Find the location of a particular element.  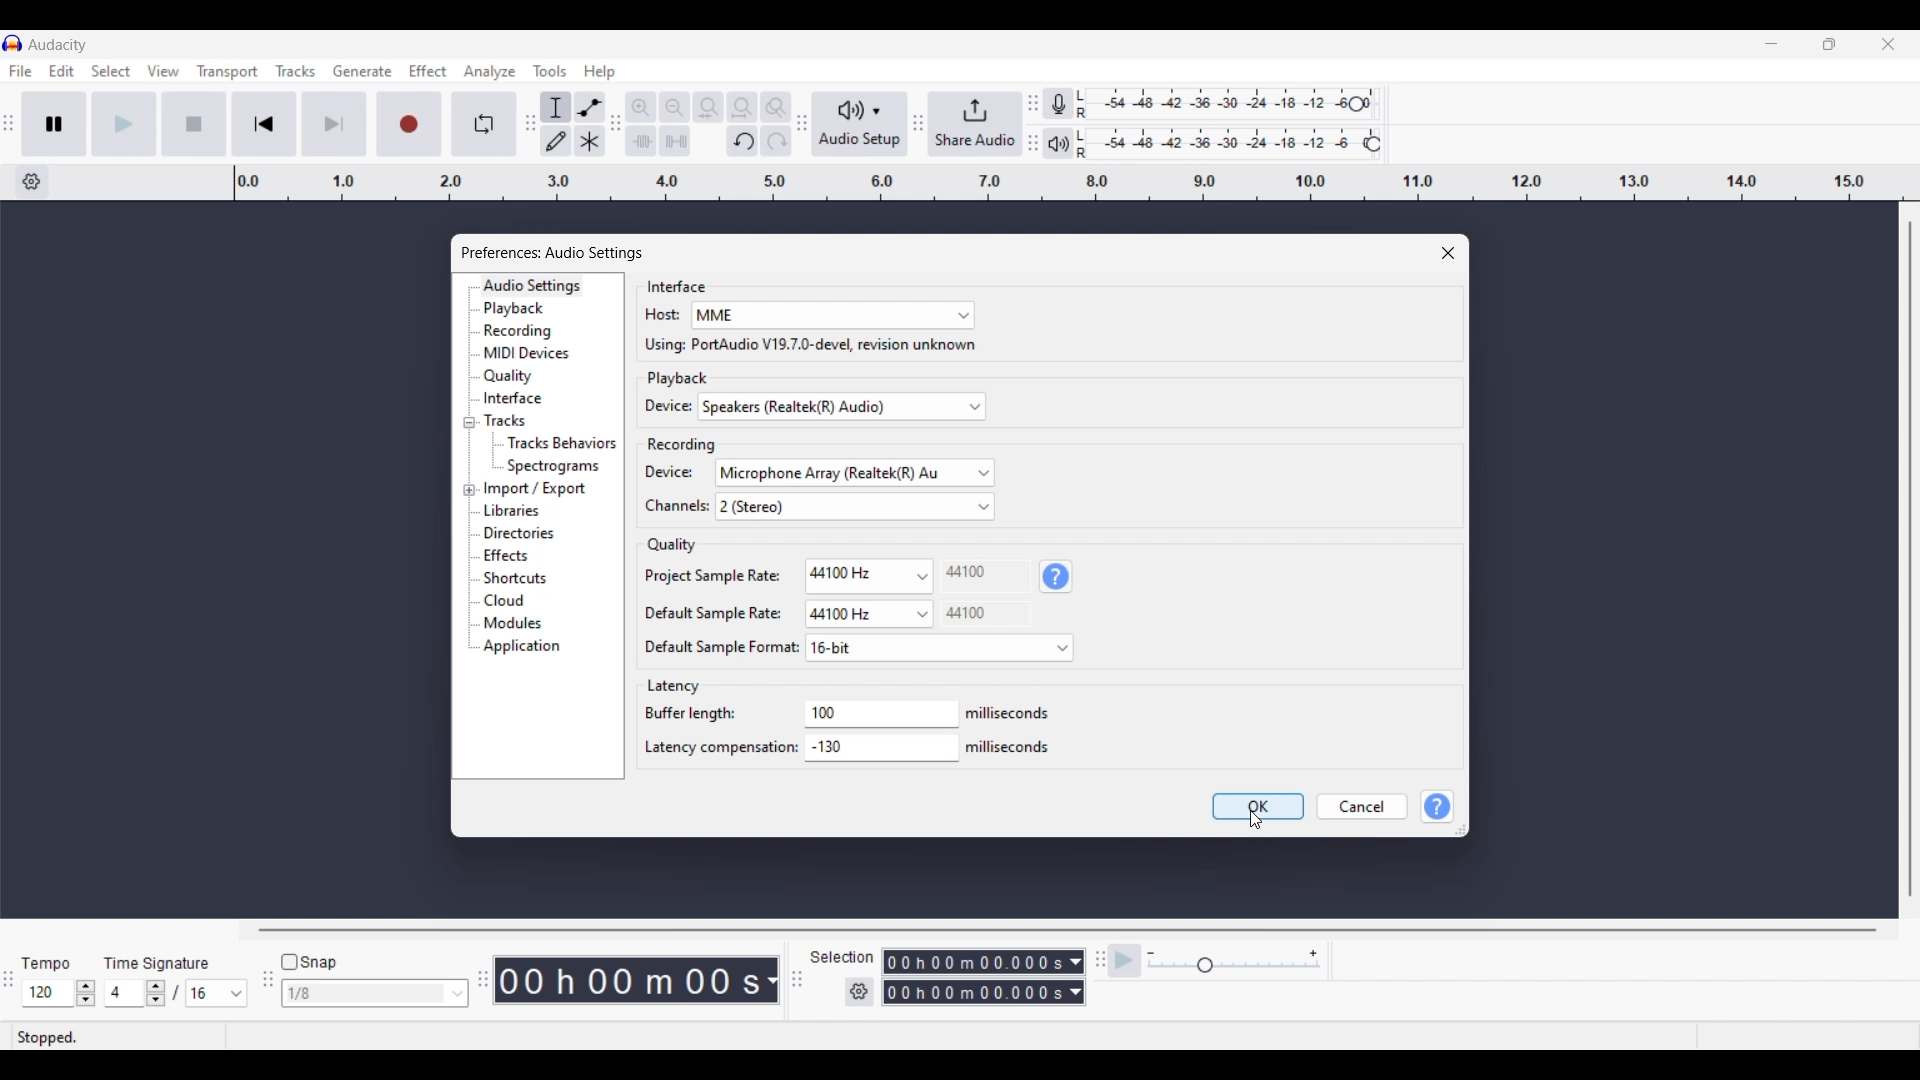

Redo is located at coordinates (775, 140).